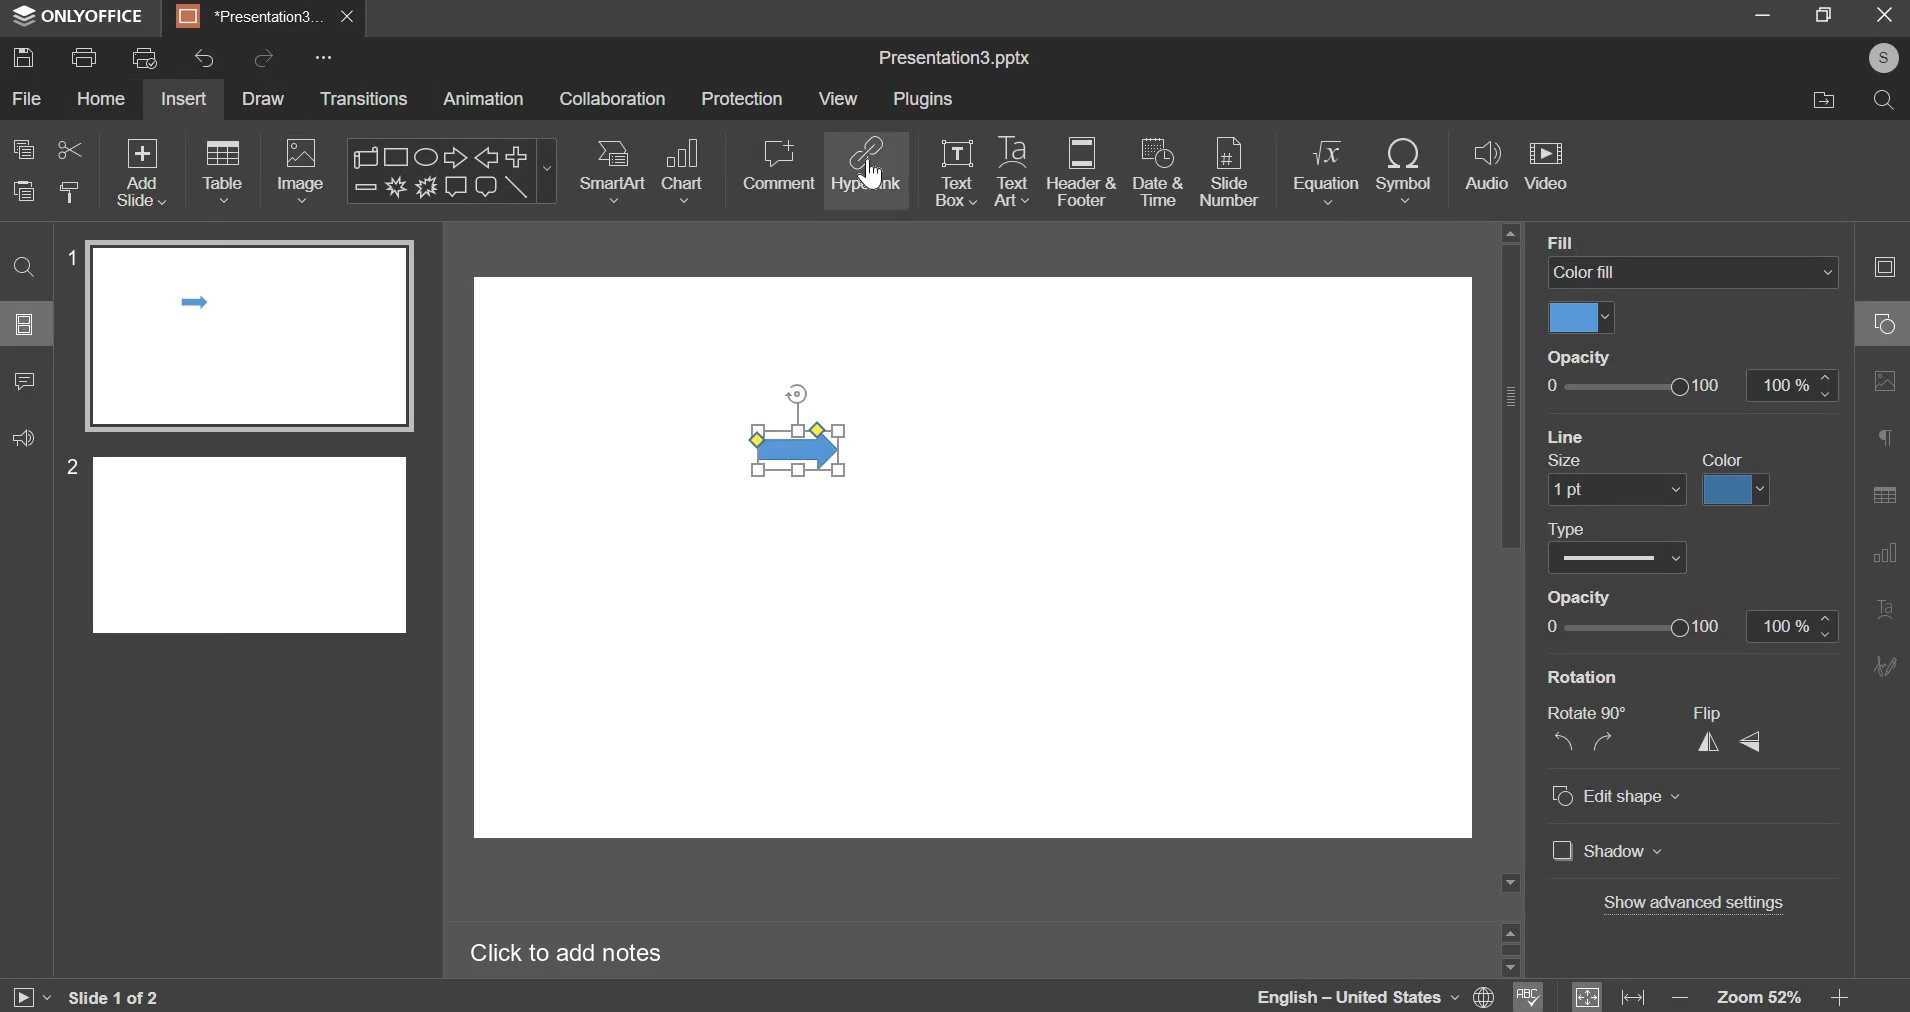  What do you see at coordinates (1636, 386) in the screenshot?
I see `slider from 0 to 100` at bounding box center [1636, 386].